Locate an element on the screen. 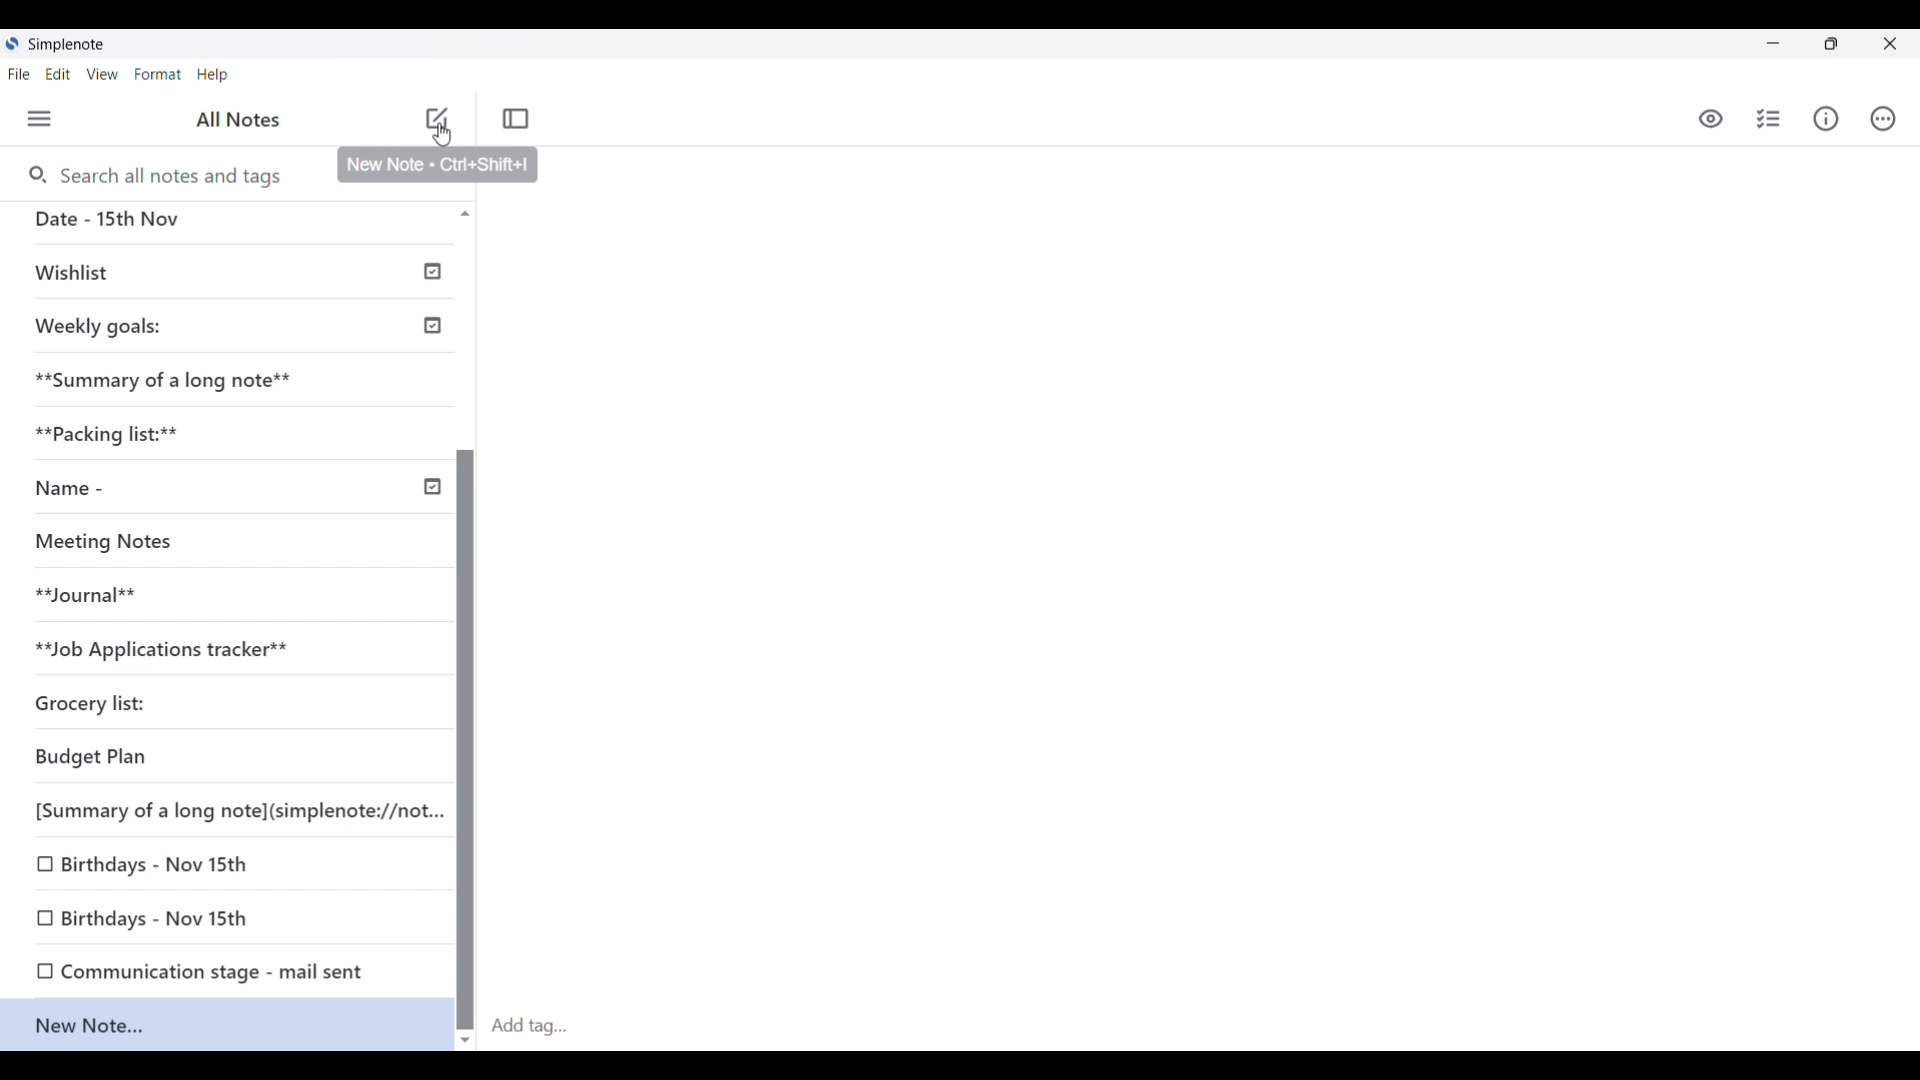 The width and height of the screenshot is (1920, 1080). New Note « Ctri+Shift+| is located at coordinates (435, 163).